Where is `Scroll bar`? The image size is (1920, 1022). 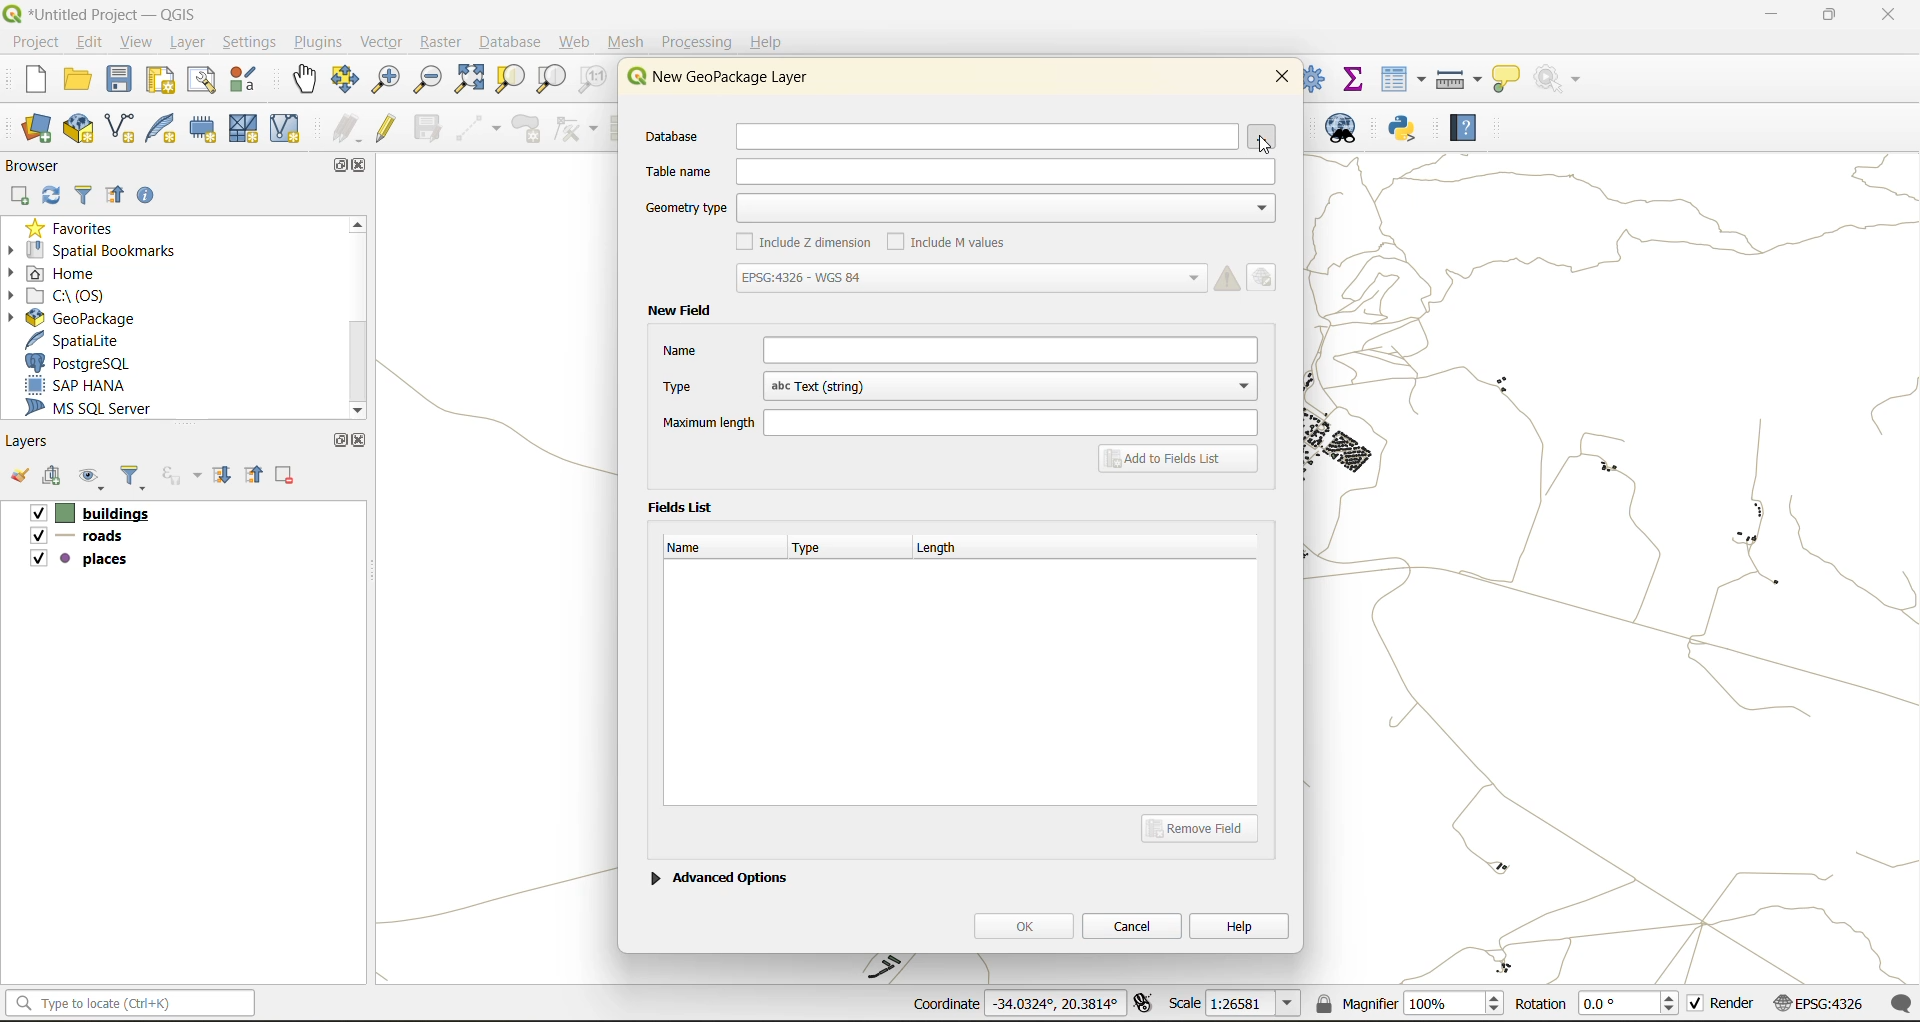
Scroll bar is located at coordinates (355, 317).